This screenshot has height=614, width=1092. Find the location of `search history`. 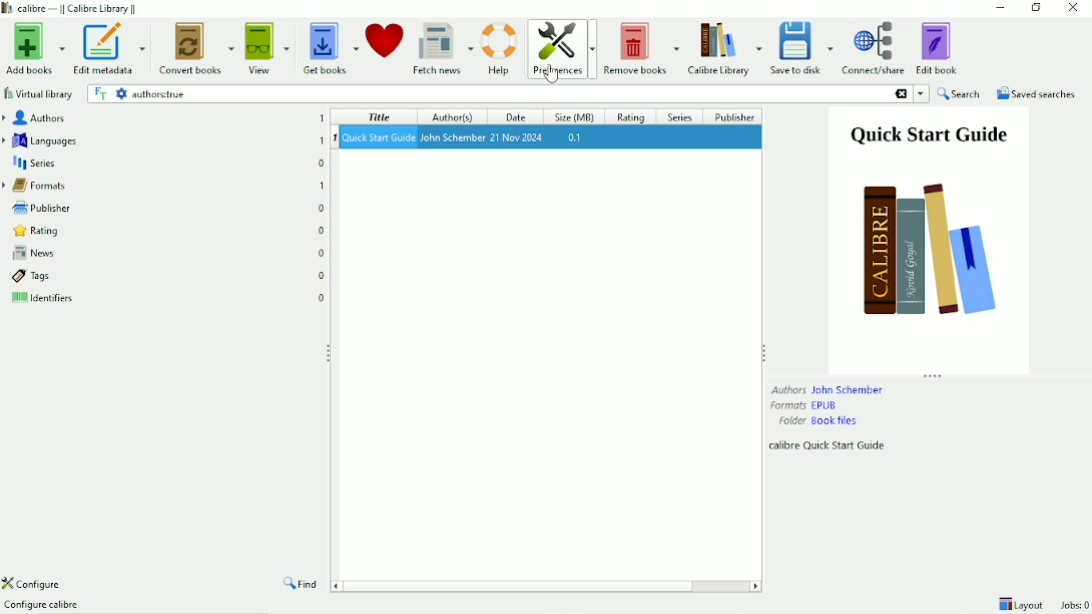

search history is located at coordinates (920, 94).